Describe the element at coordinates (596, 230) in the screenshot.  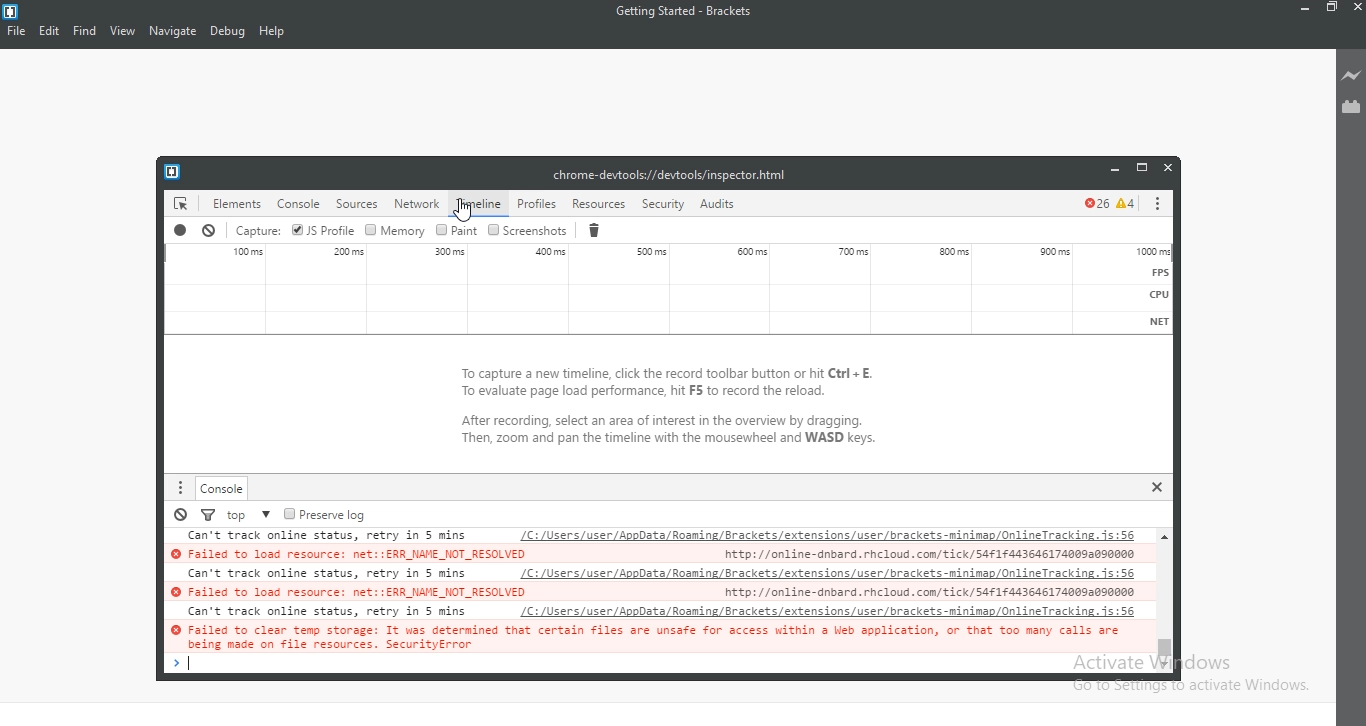
I see `Delete` at that location.